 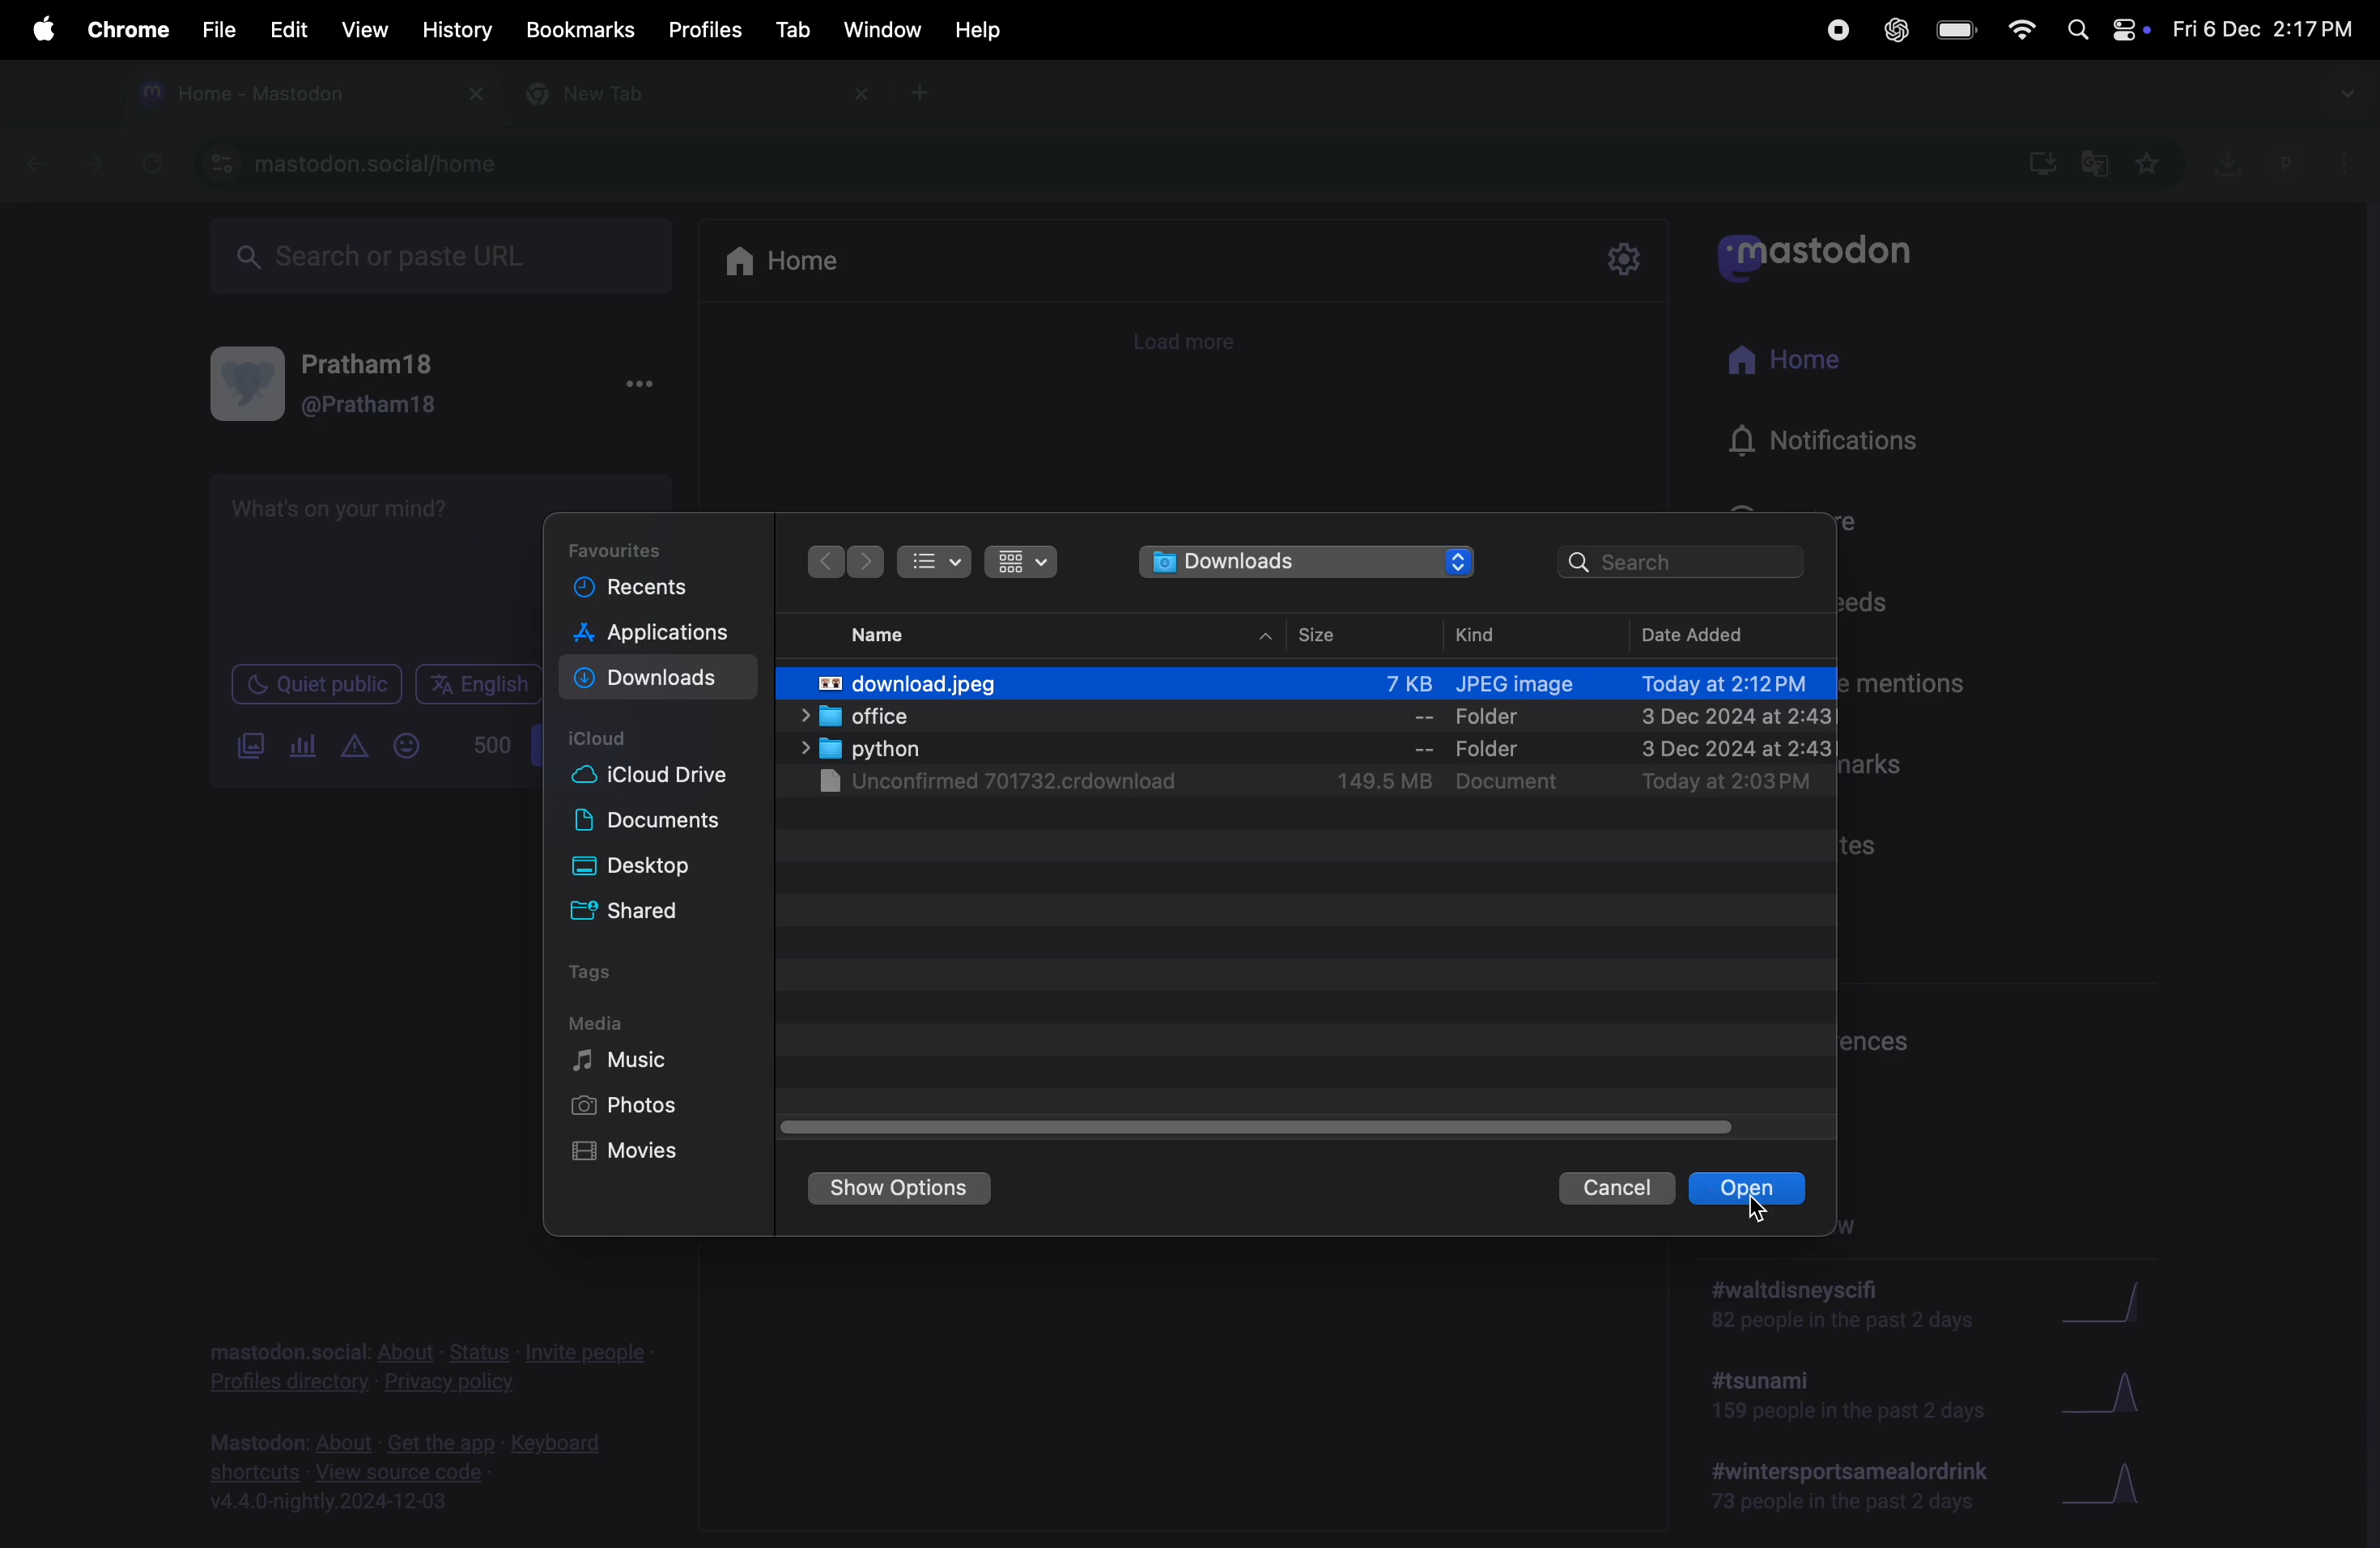 What do you see at coordinates (1857, 1487) in the screenshot?
I see `#wintersportmeal drink` at bounding box center [1857, 1487].